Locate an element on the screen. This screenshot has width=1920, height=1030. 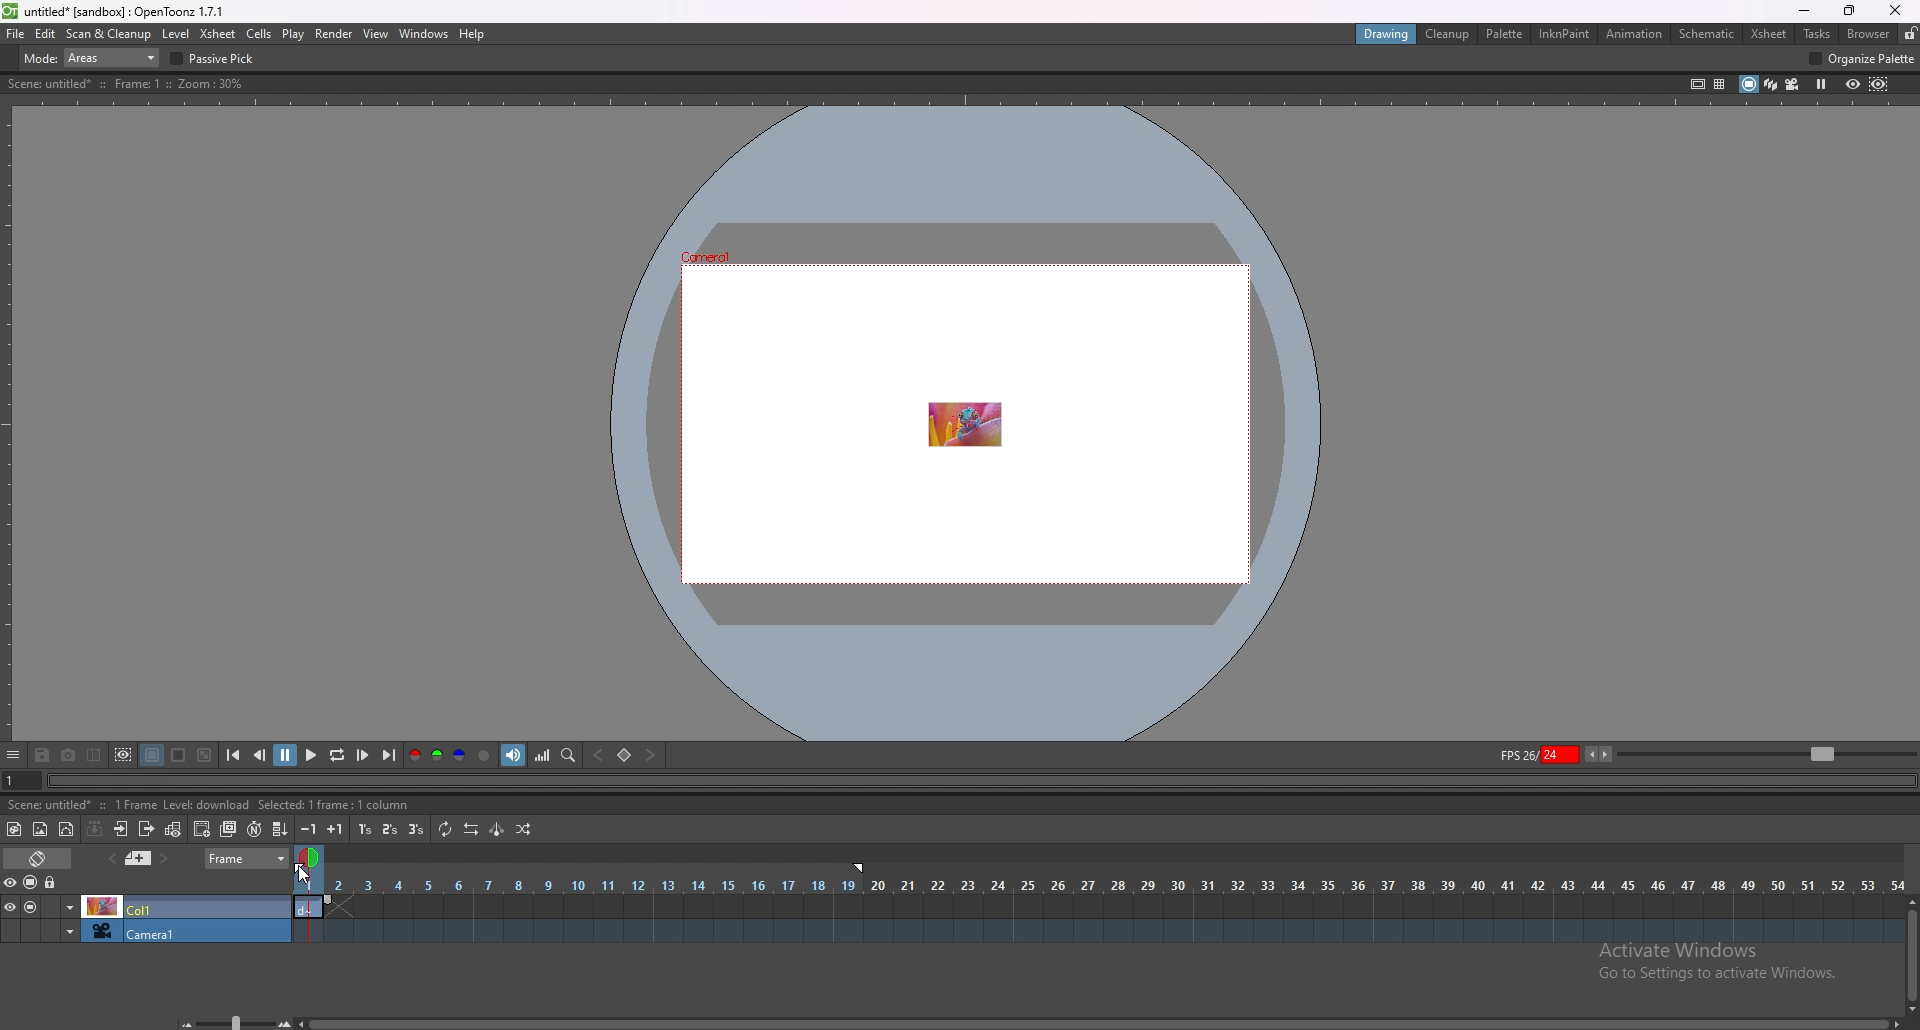
save is located at coordinates (42, 756).